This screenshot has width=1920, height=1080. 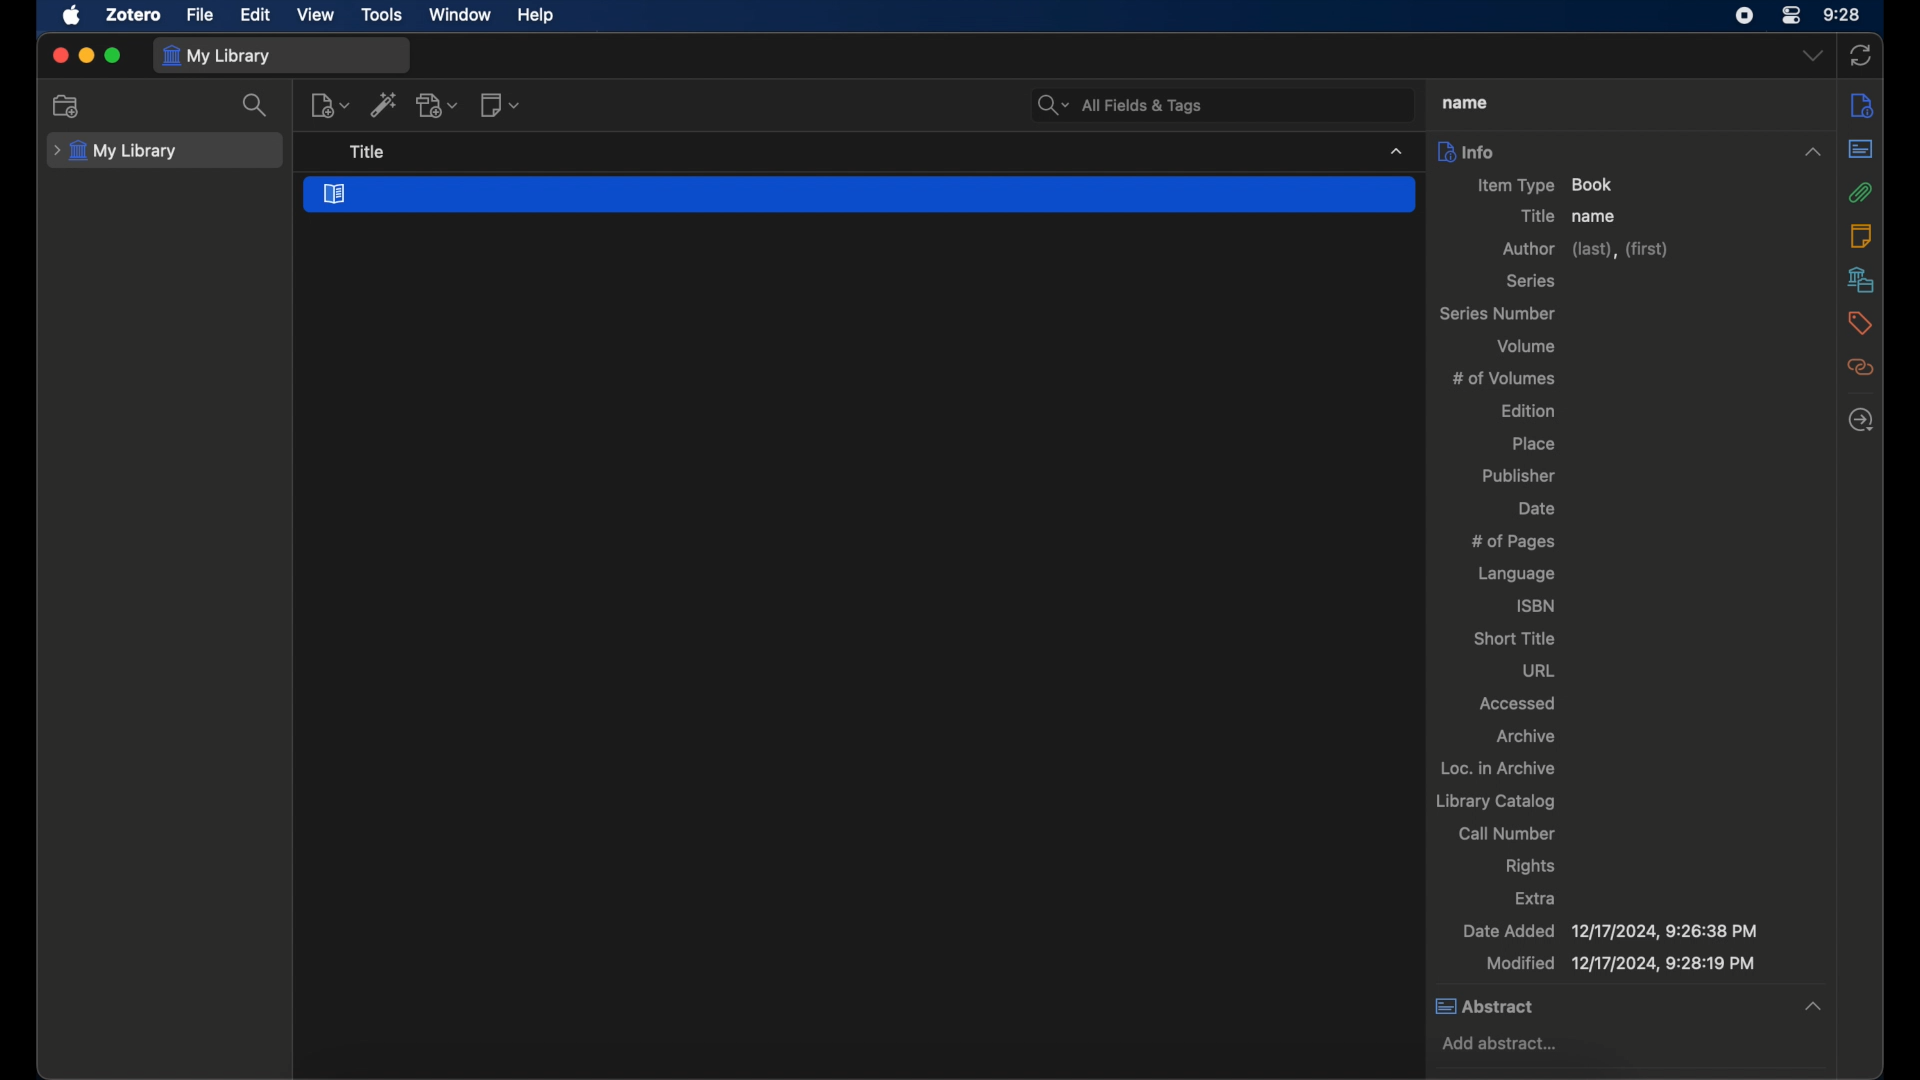 I want to click on date added, so click(x=1608, y=932).